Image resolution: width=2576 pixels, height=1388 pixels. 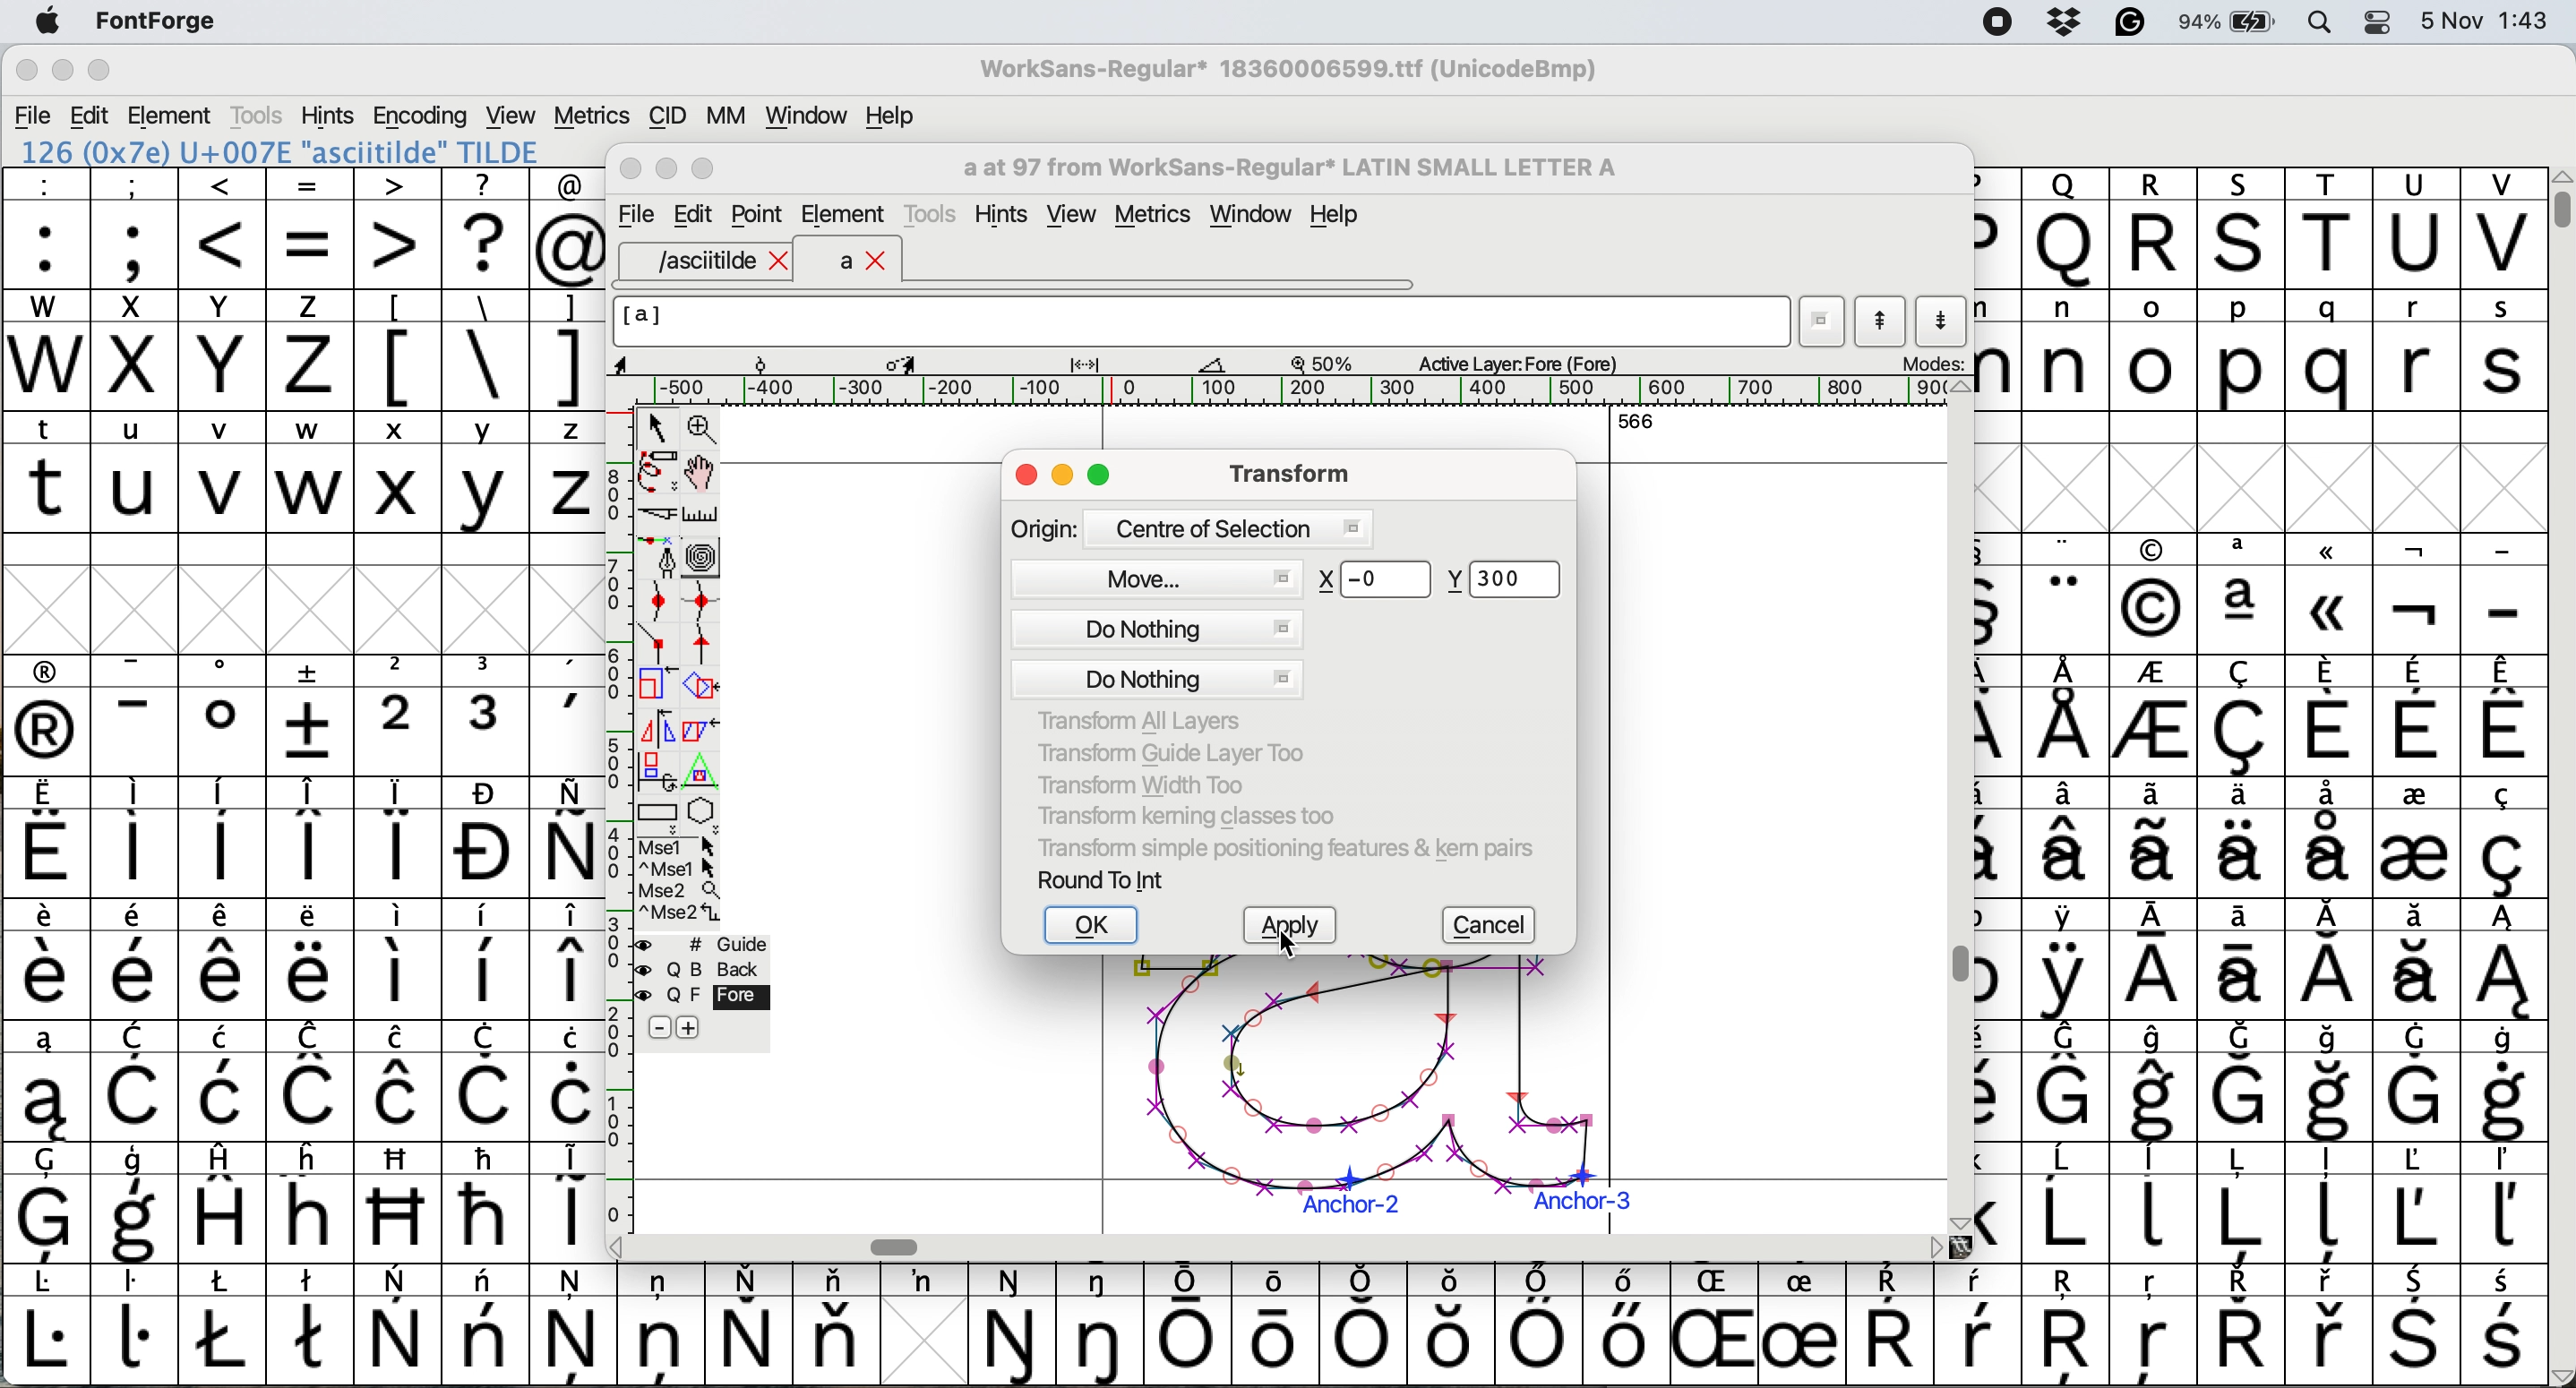 I want to click on grammarly, so click(x=2129, y=26).